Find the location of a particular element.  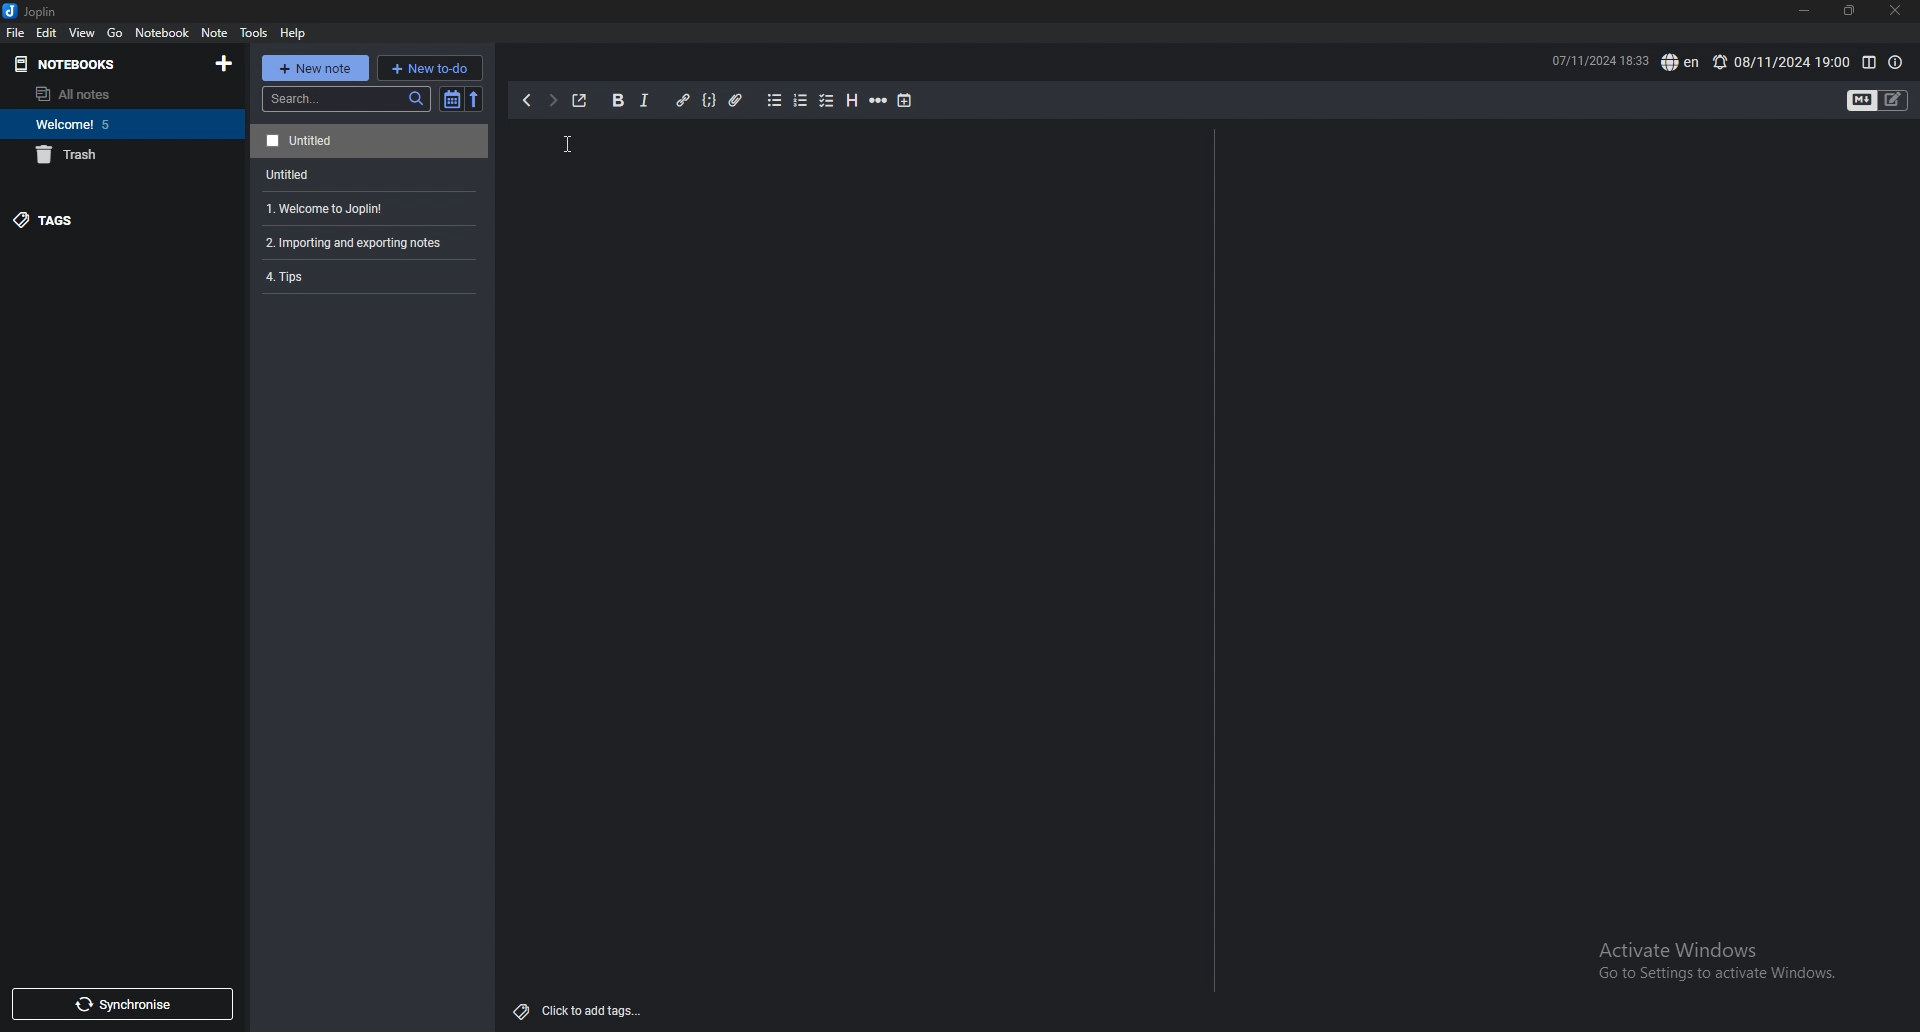

 08/11/2024 19:00 is located at coordinates (1780, 62).